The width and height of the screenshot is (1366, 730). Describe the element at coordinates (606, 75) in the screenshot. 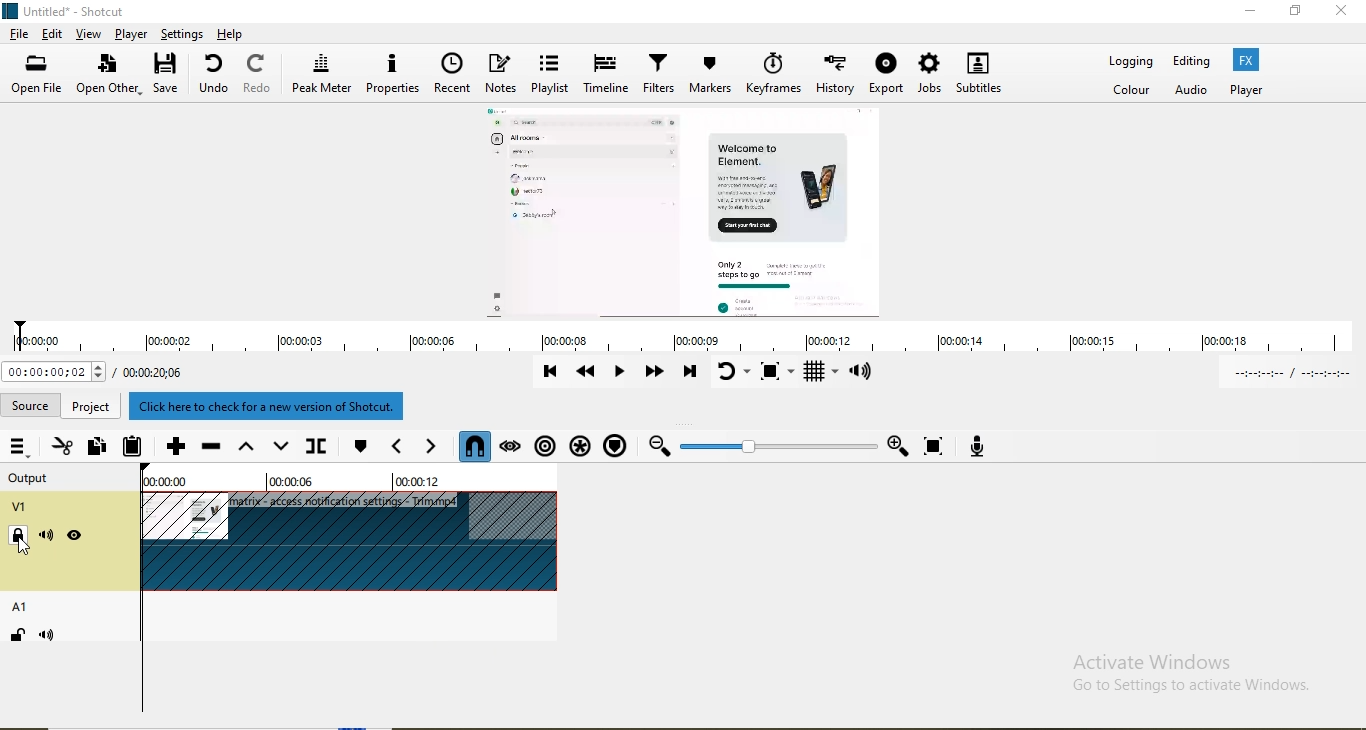

I see `Timelines` at that location.